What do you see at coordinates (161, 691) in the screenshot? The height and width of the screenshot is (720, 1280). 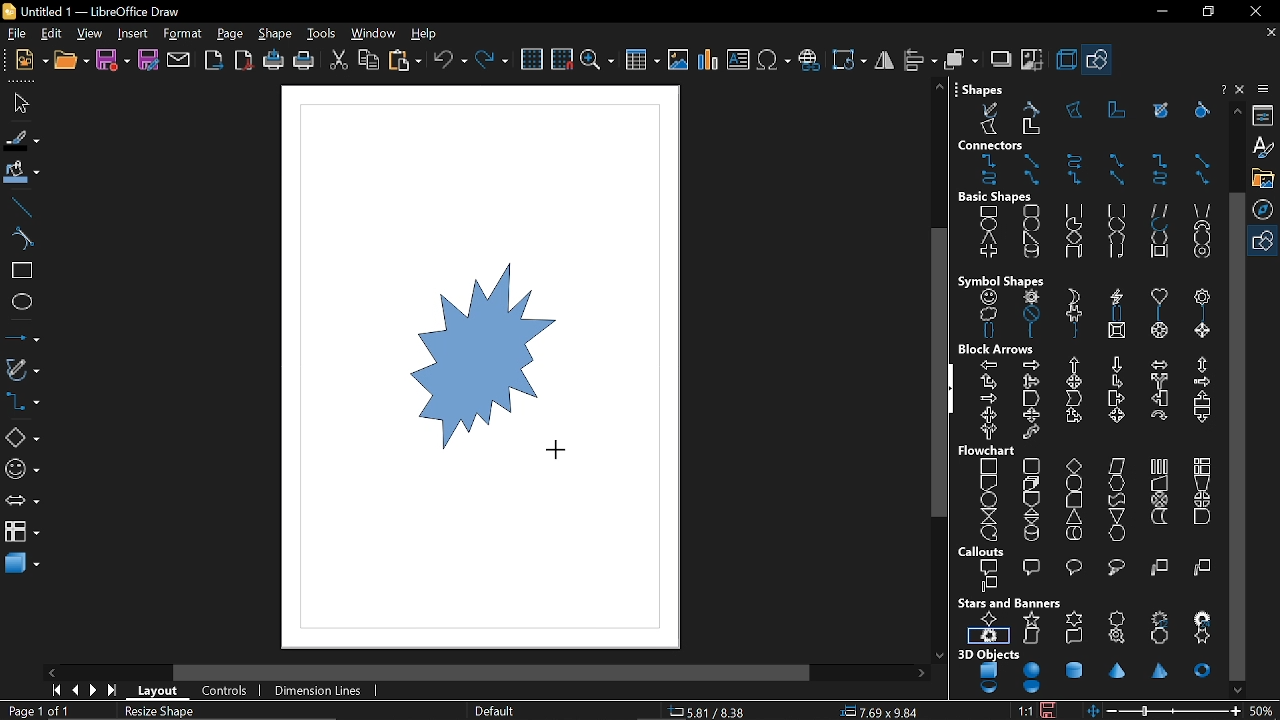 I see `Layout` at bounding box center [161, 691].